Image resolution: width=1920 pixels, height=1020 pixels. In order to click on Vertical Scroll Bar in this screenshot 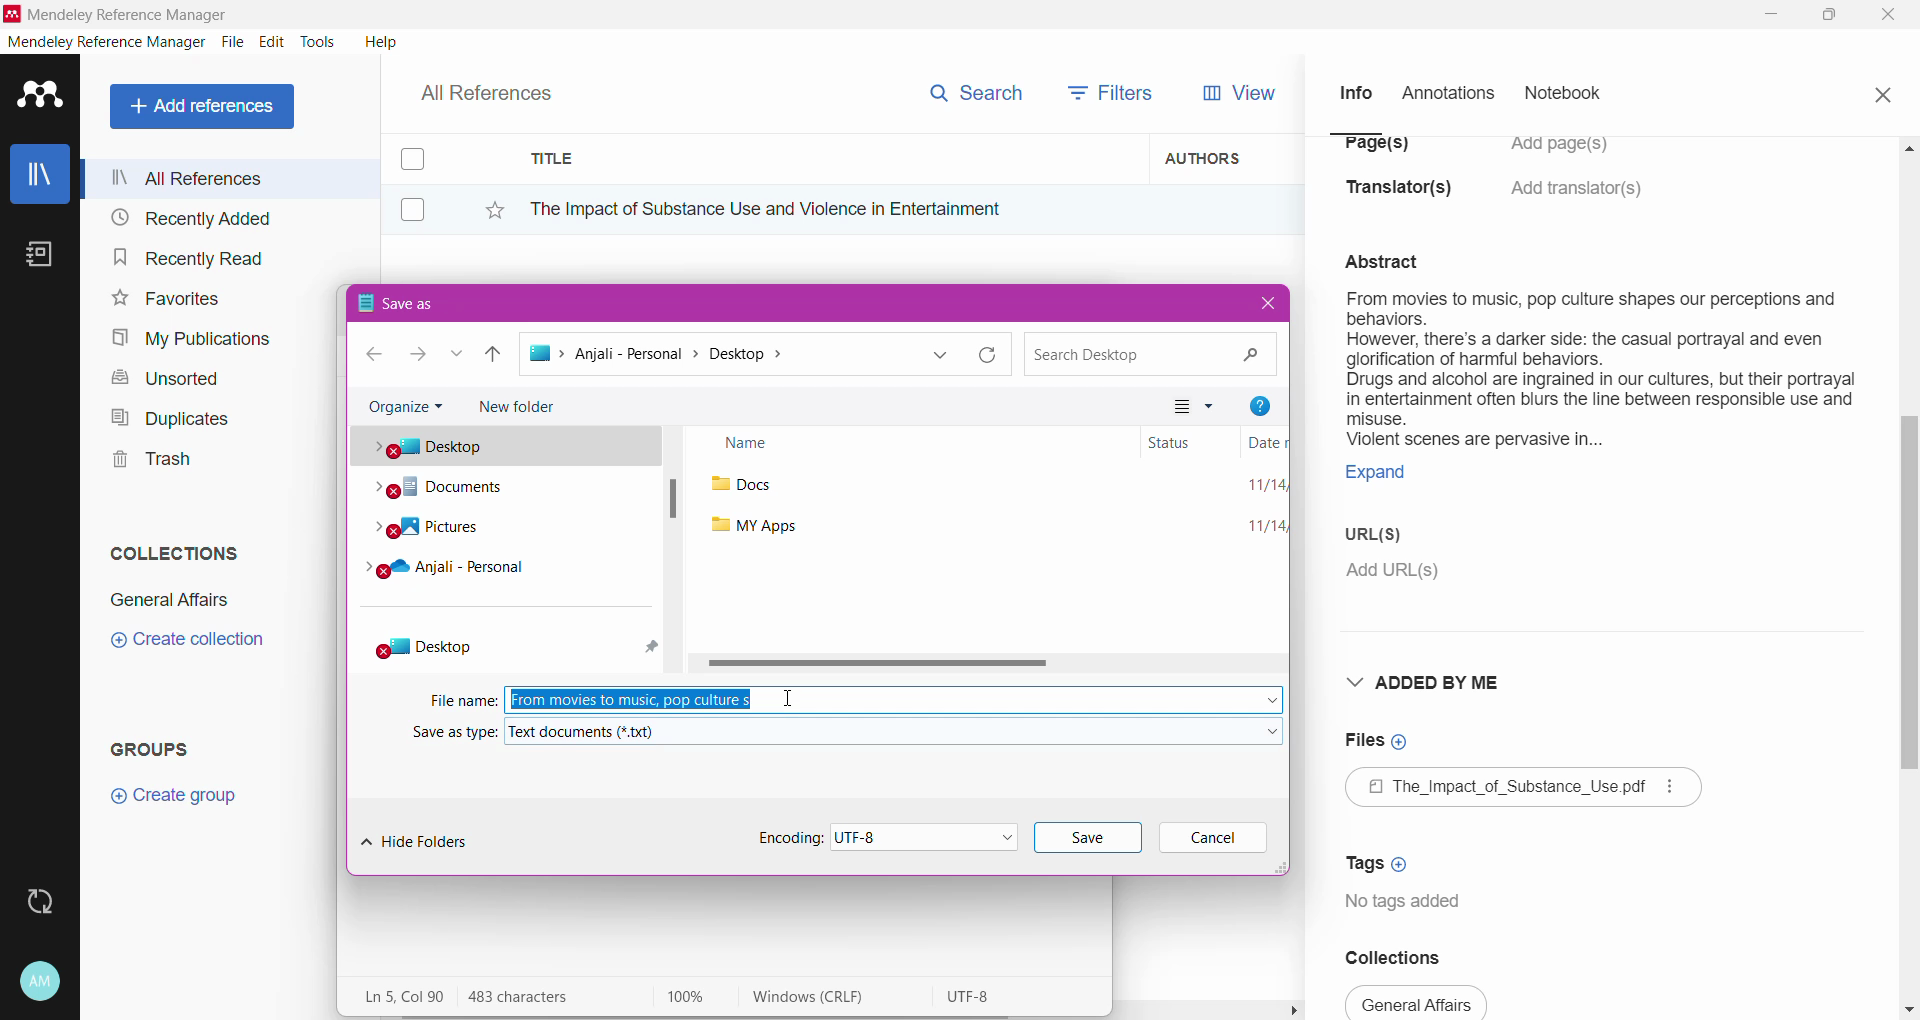, I will do `click(1908, 576)`.